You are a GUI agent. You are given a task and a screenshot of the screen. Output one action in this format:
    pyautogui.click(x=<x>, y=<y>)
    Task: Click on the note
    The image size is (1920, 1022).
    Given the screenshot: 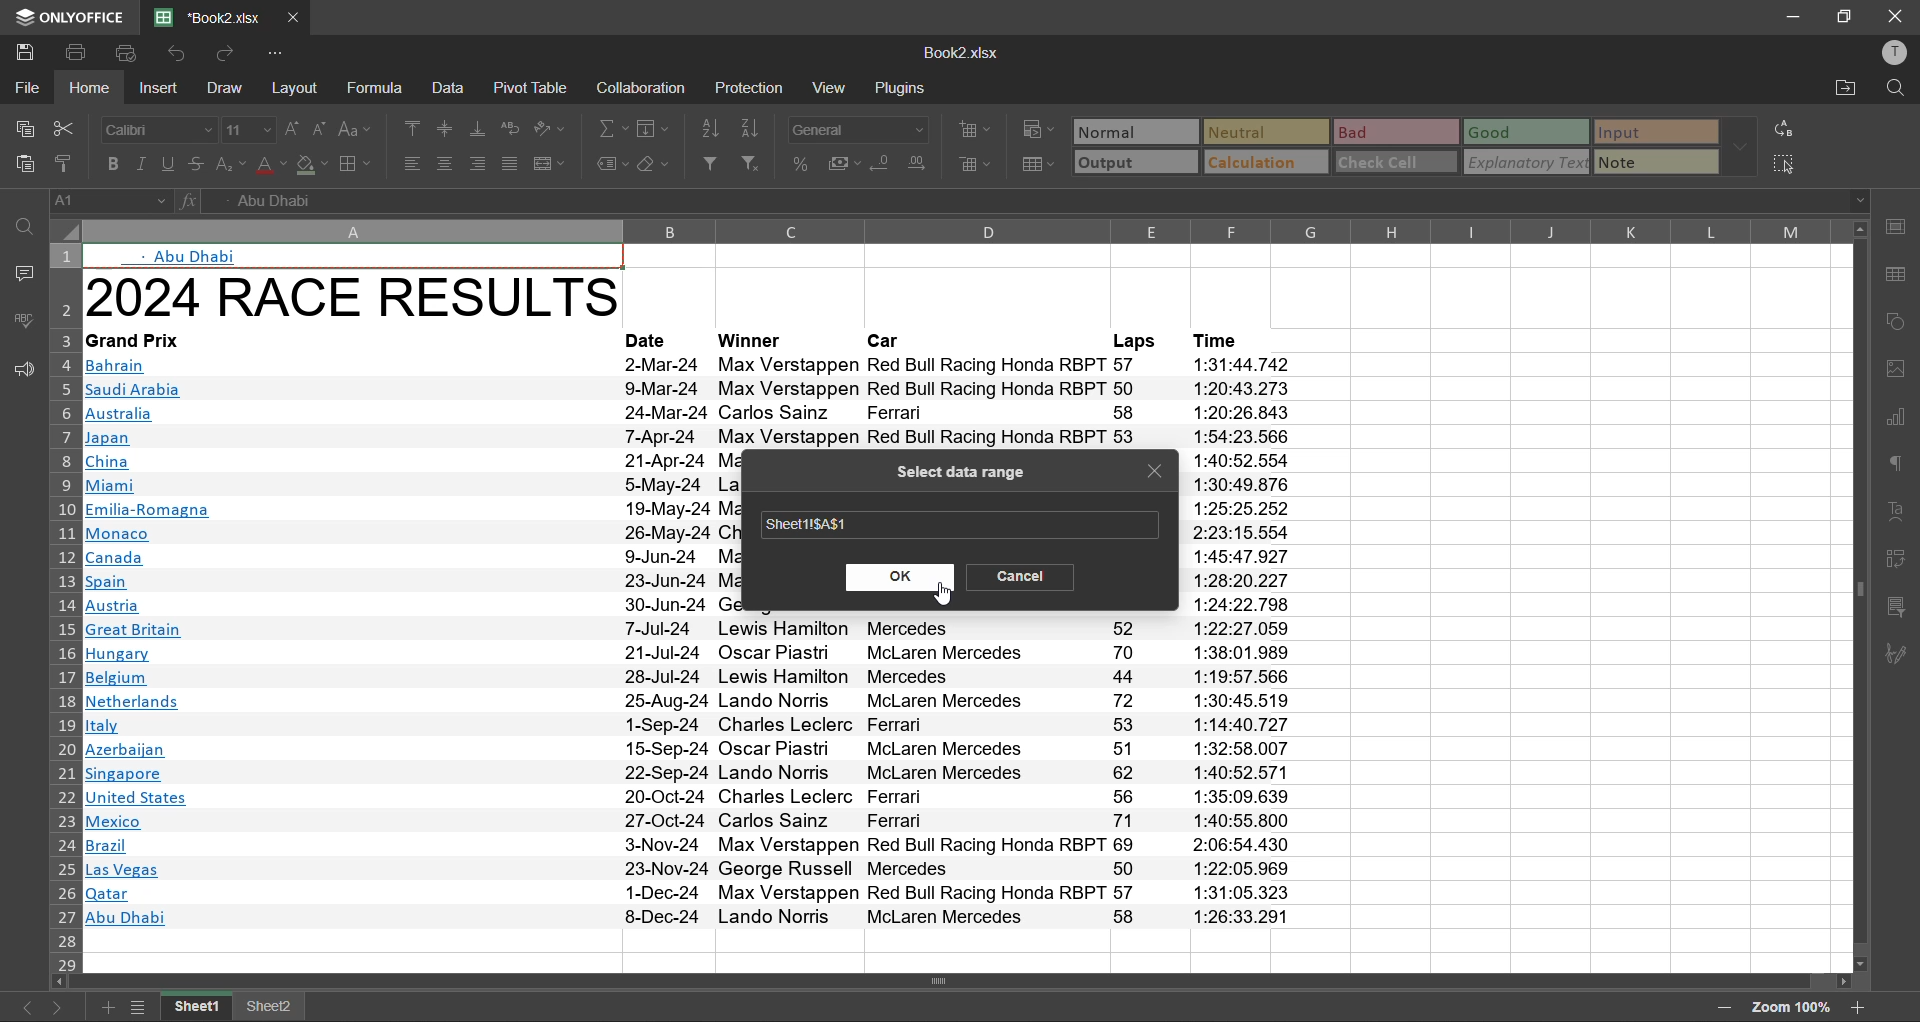 What is the action you would take?
    pyautogui.click(x=1640, y=164)
    